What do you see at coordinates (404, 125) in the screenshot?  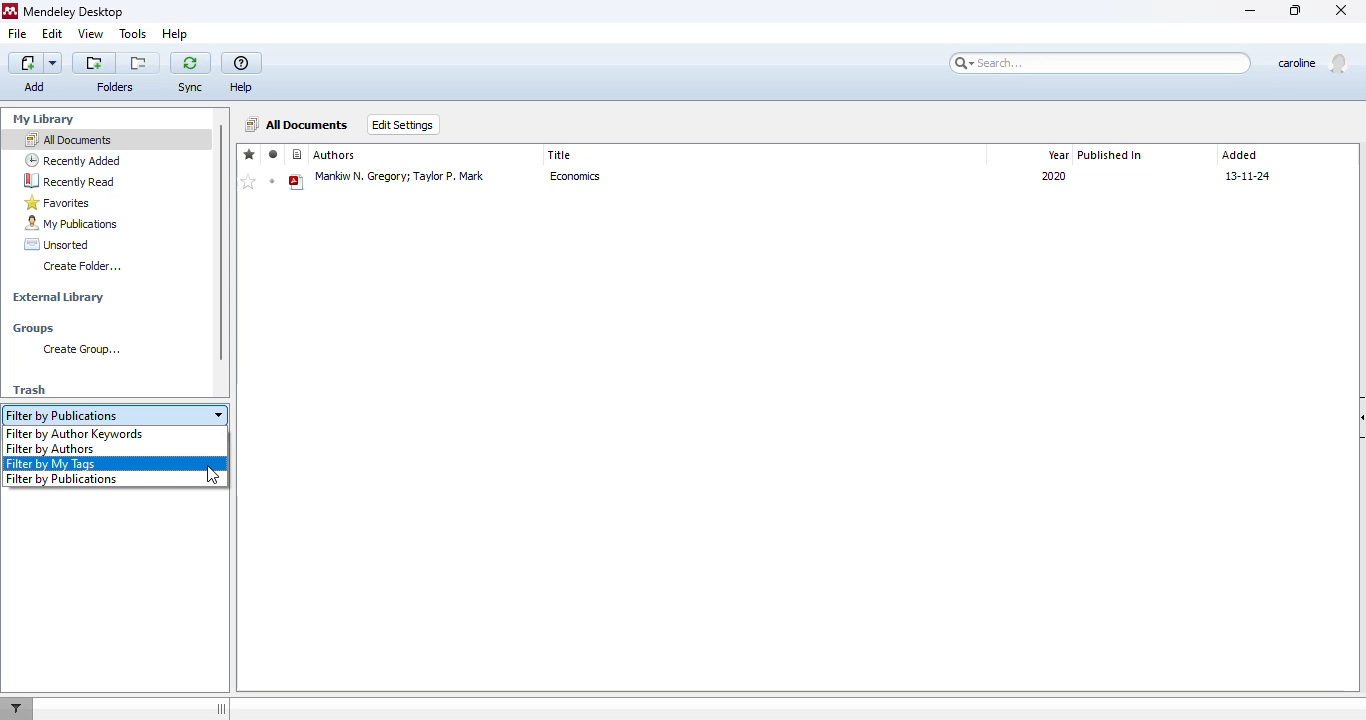 I see `edit settings` at bounding box center [404, 125].